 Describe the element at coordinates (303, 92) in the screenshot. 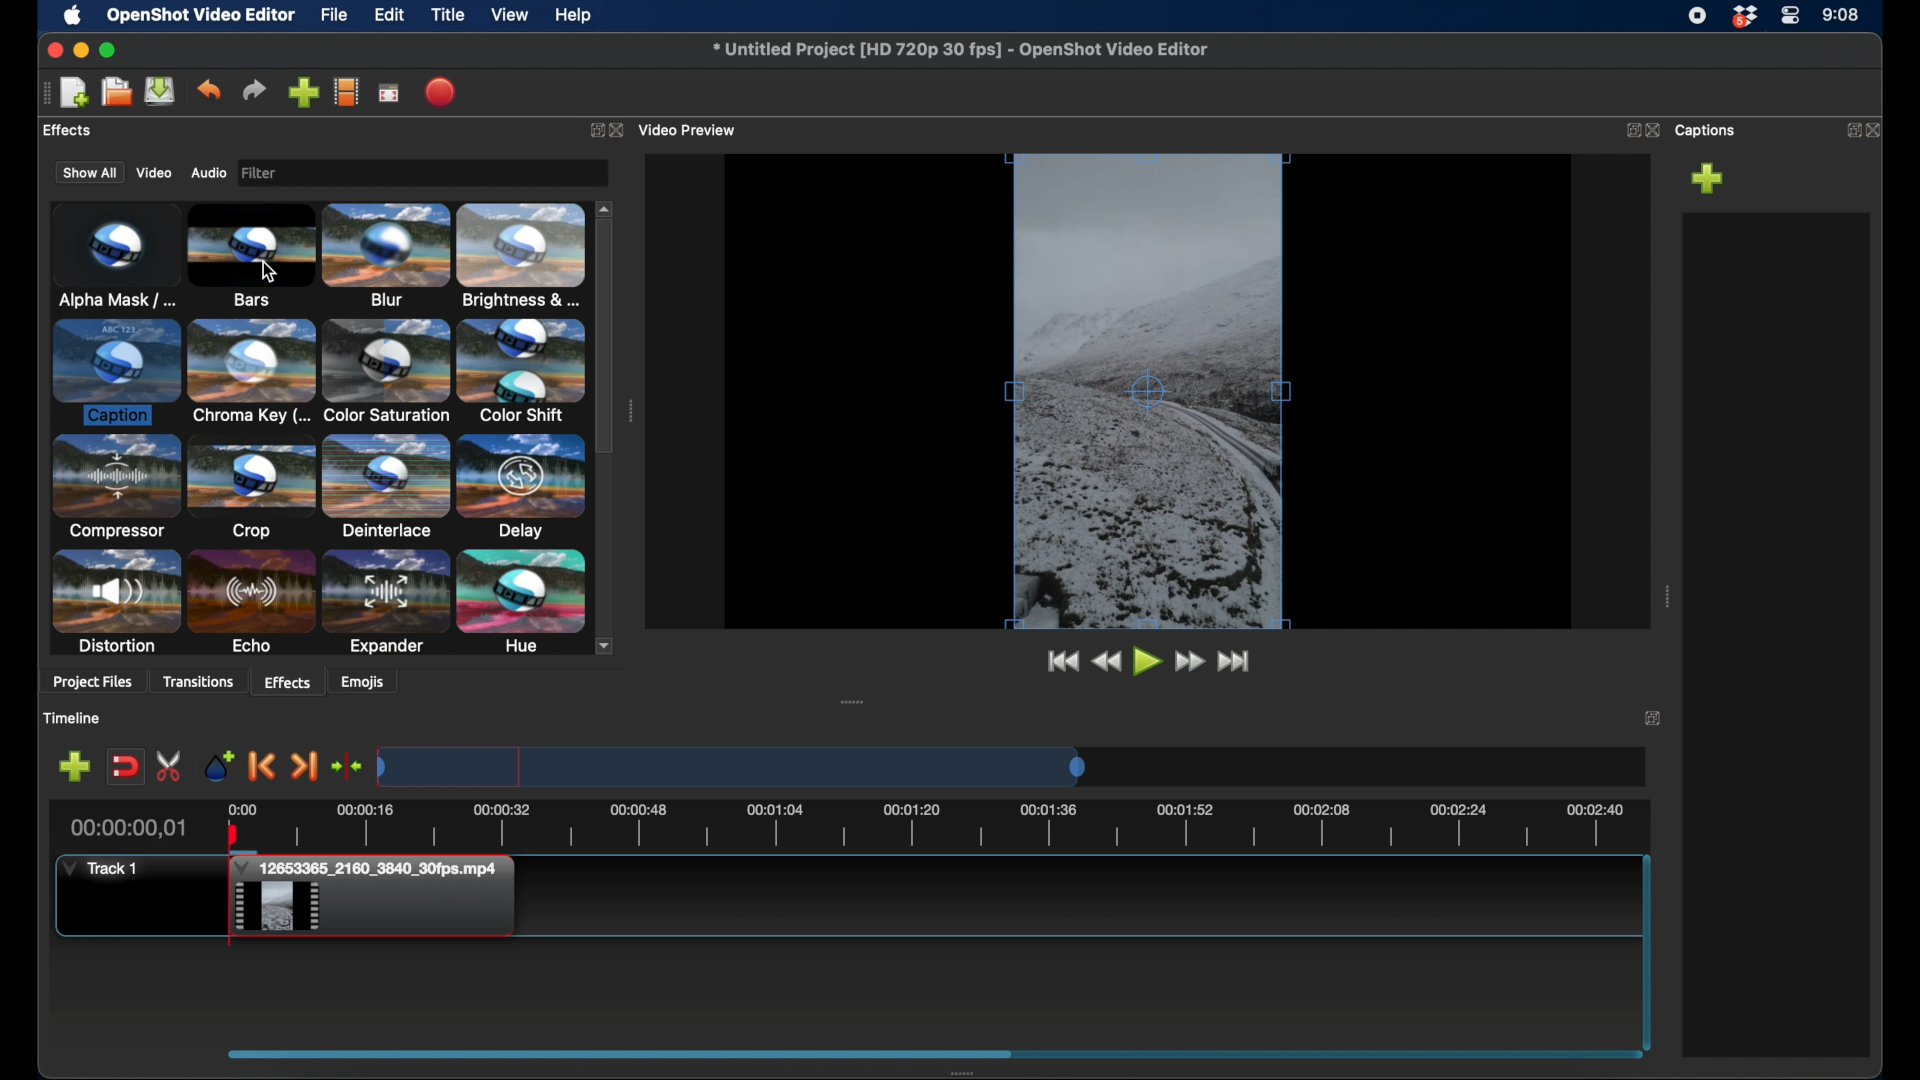

I see `import files` at that location.